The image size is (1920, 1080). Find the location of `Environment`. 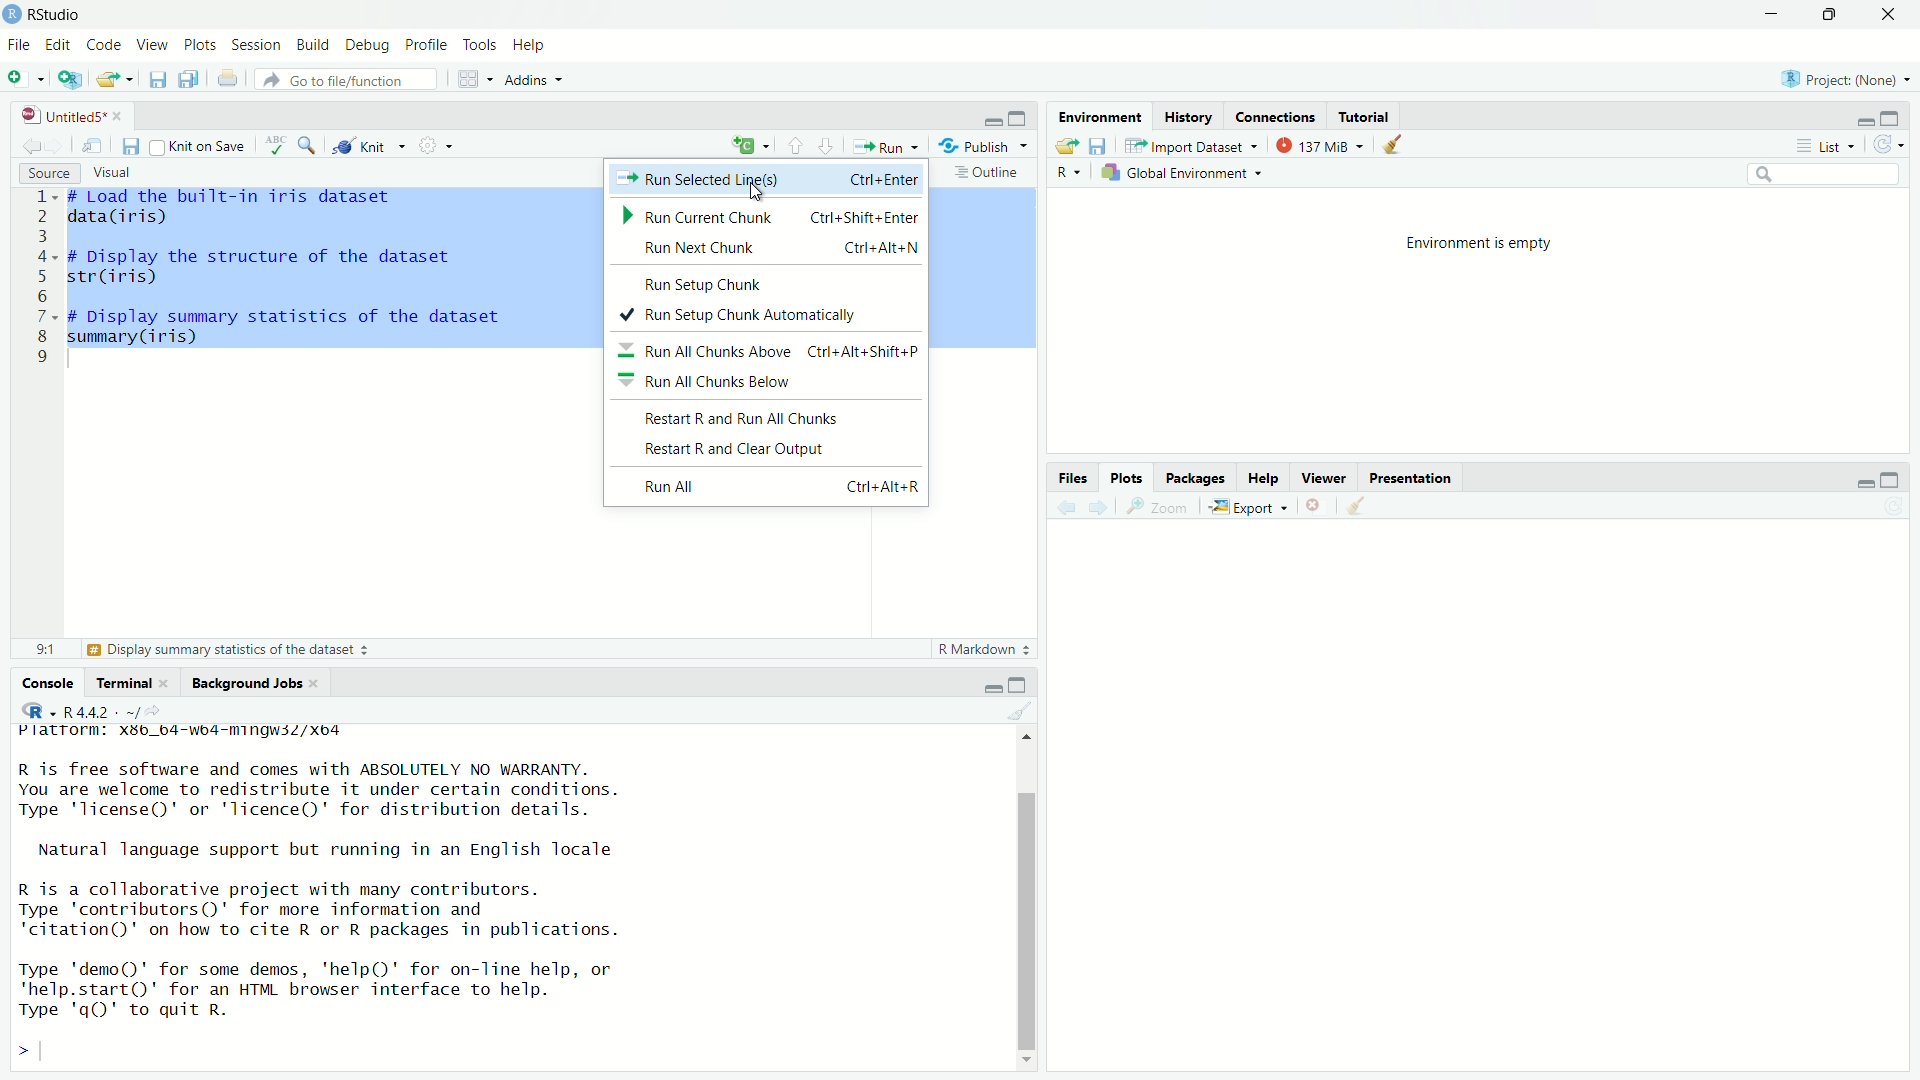

Environment is located at coordinates (1100, 118).